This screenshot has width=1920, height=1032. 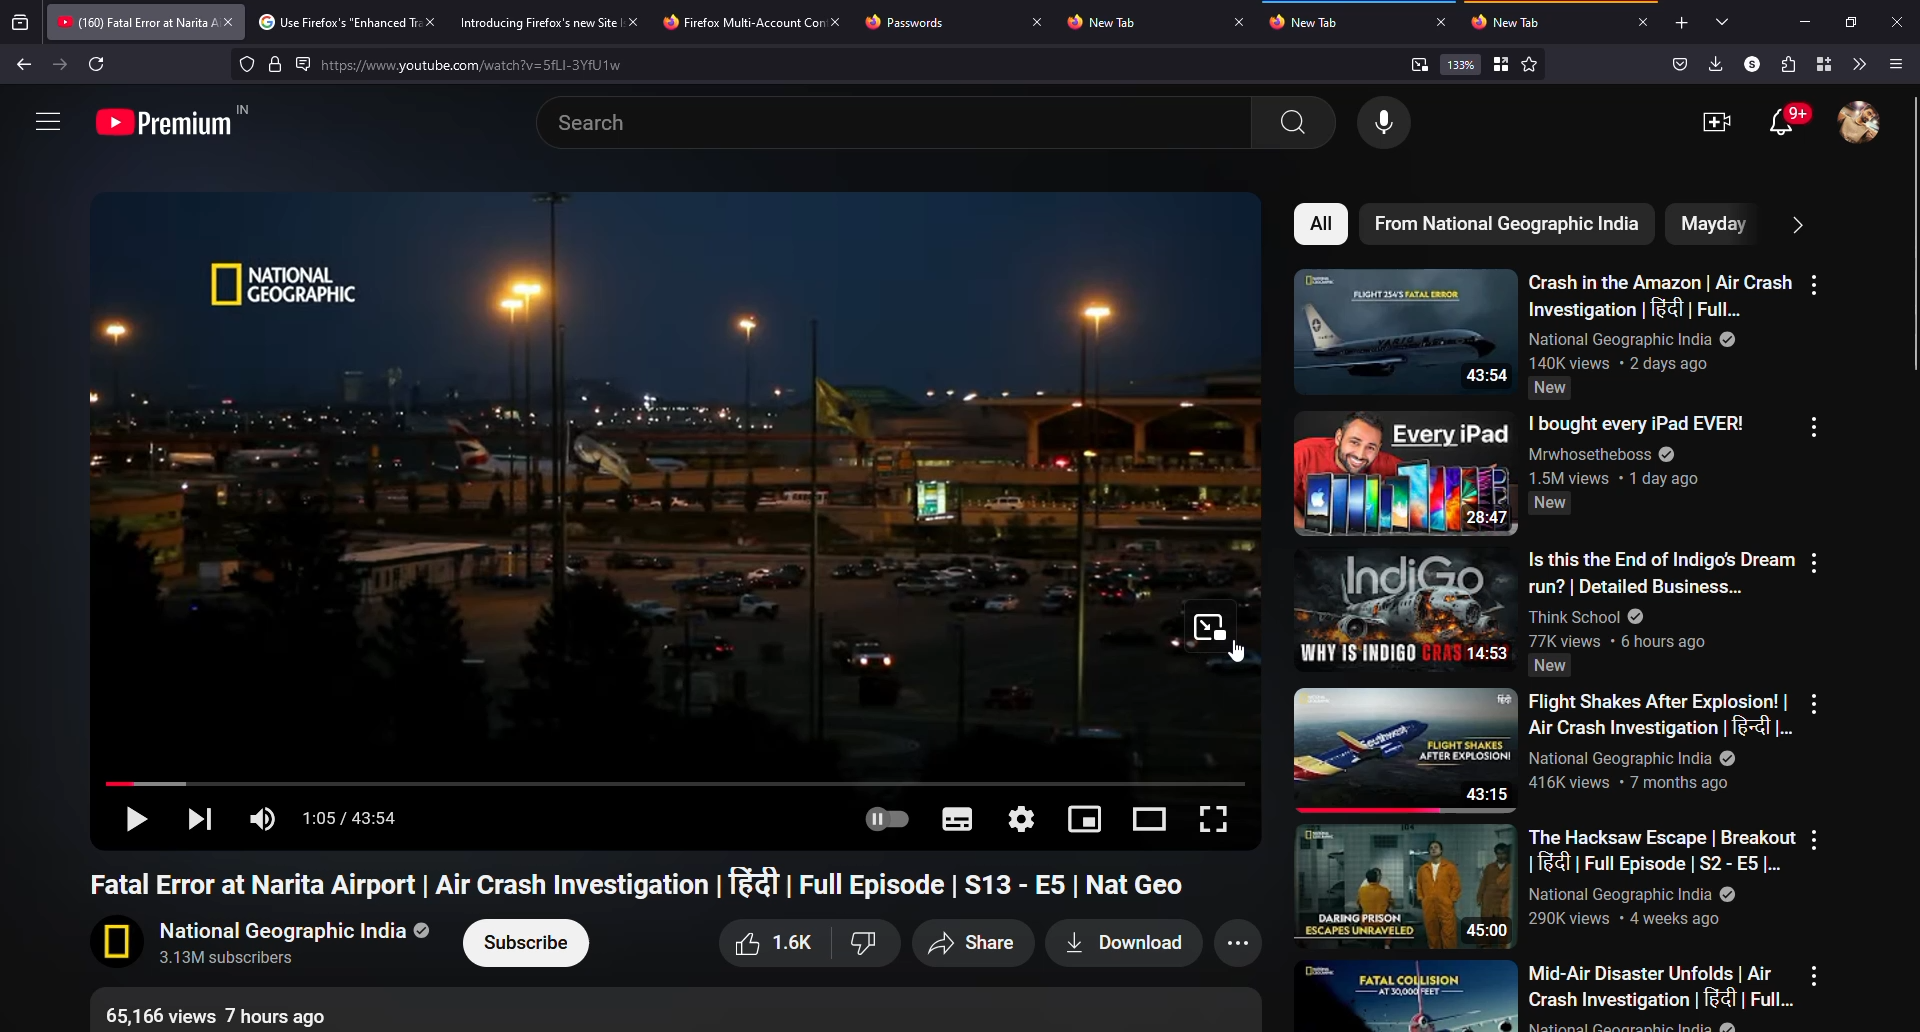 What do you see at coordinates (1804, 22) in the screenshot?
I see `minimize` at bounding box center [1804, 22].